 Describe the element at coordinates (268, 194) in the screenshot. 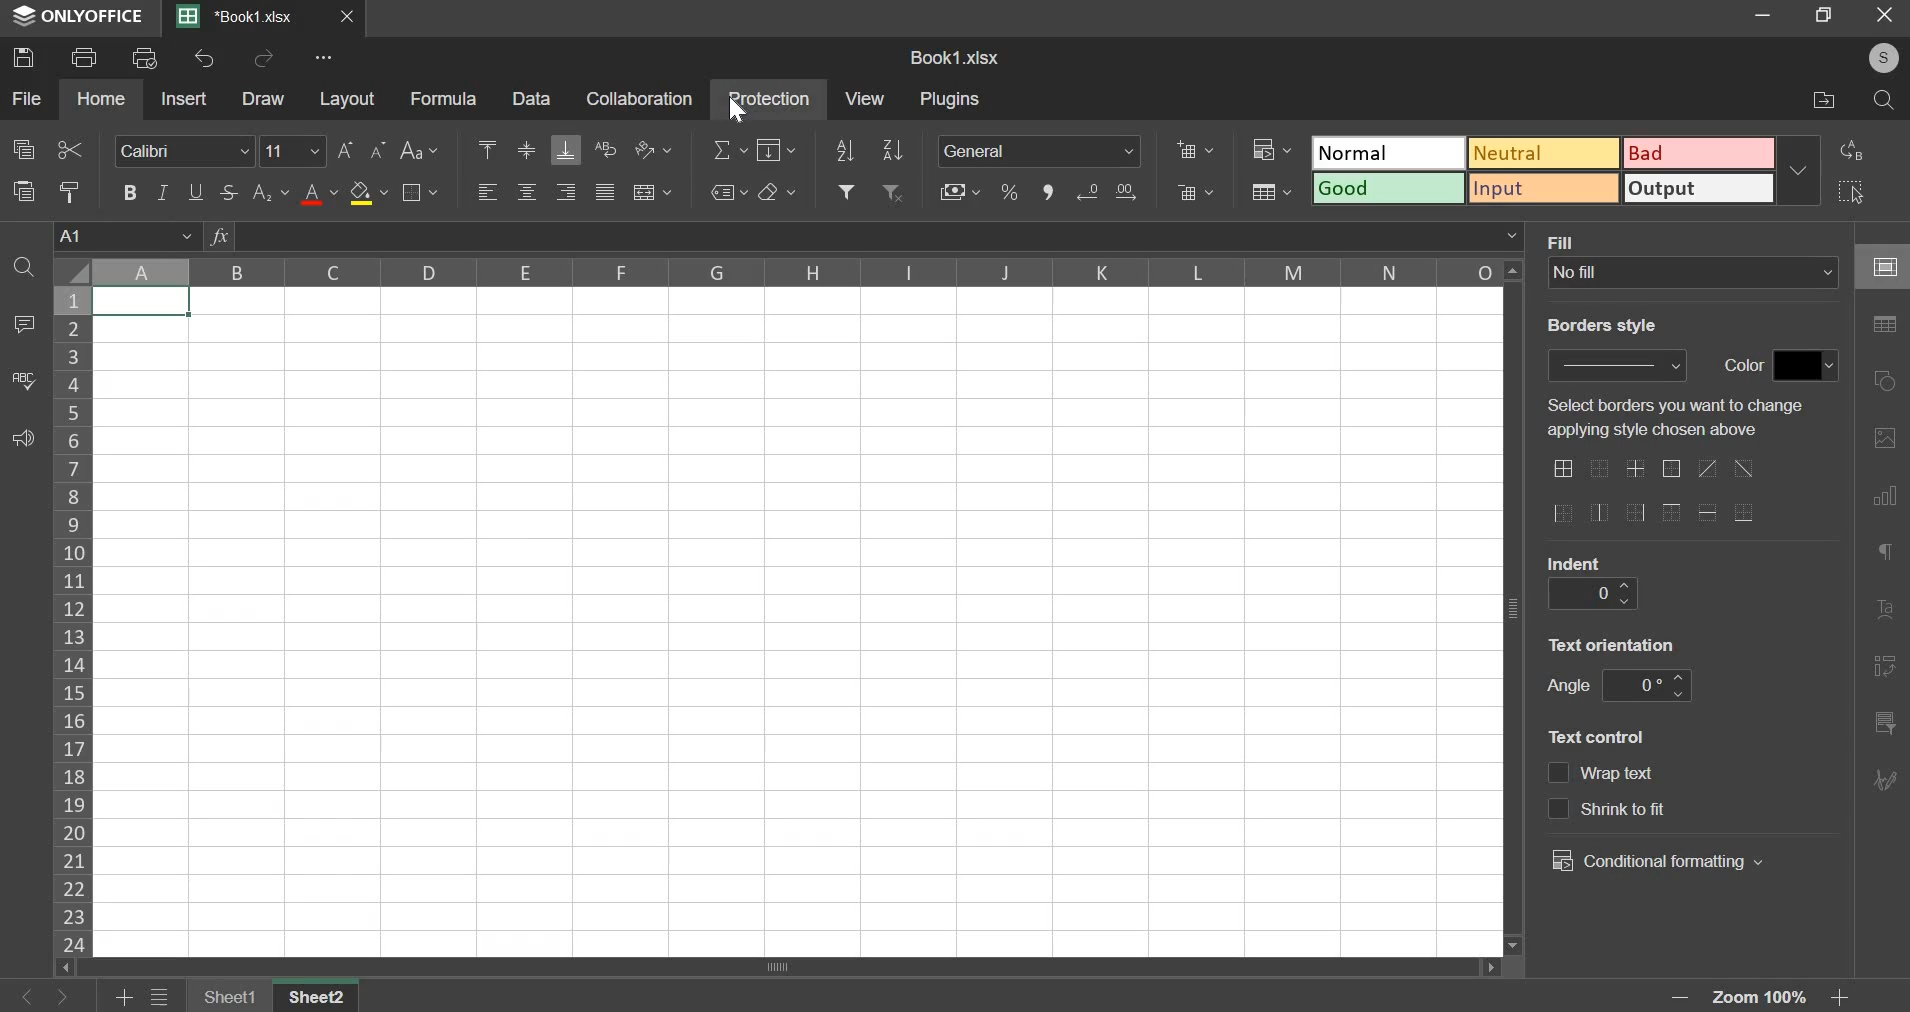

I see `subscript & superscript` at that location.